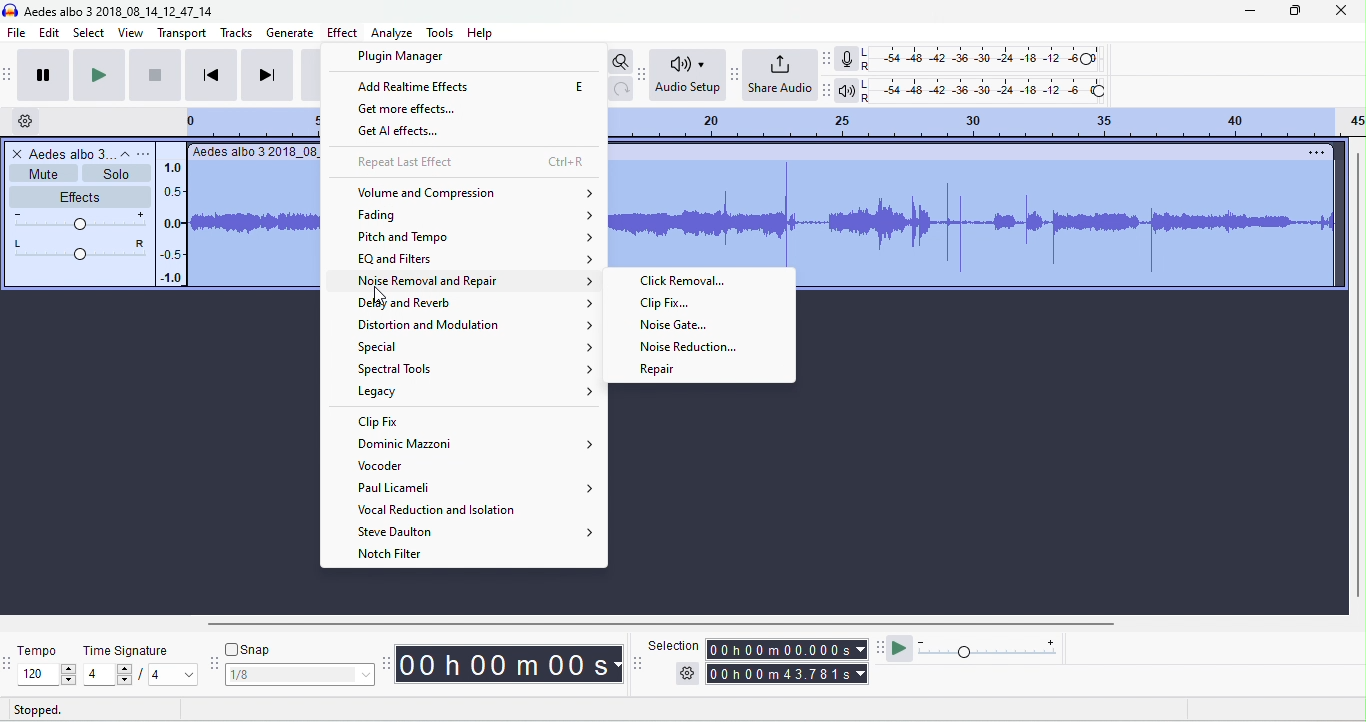 The width and height of the screenshot is (1366, 722). I want to click on repeat last action, so click(471, 163).